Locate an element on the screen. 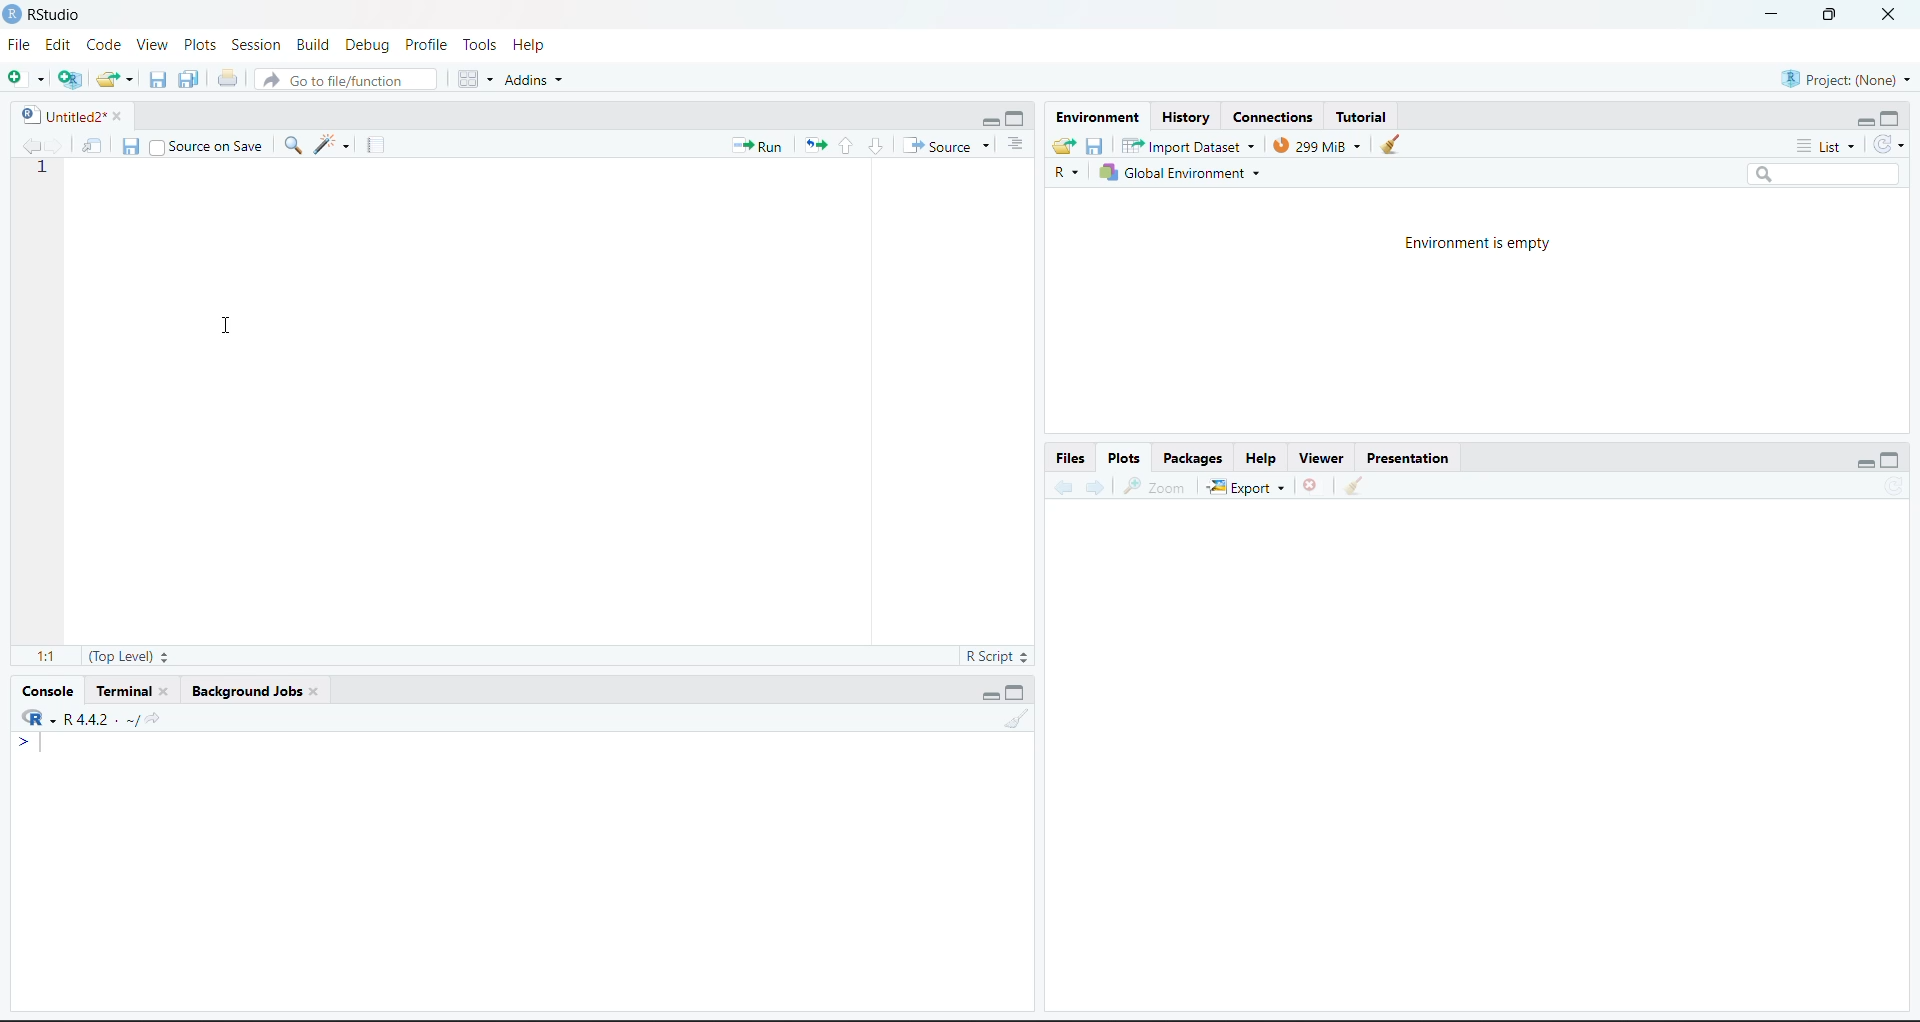  close is located at coordinates (121, 116).